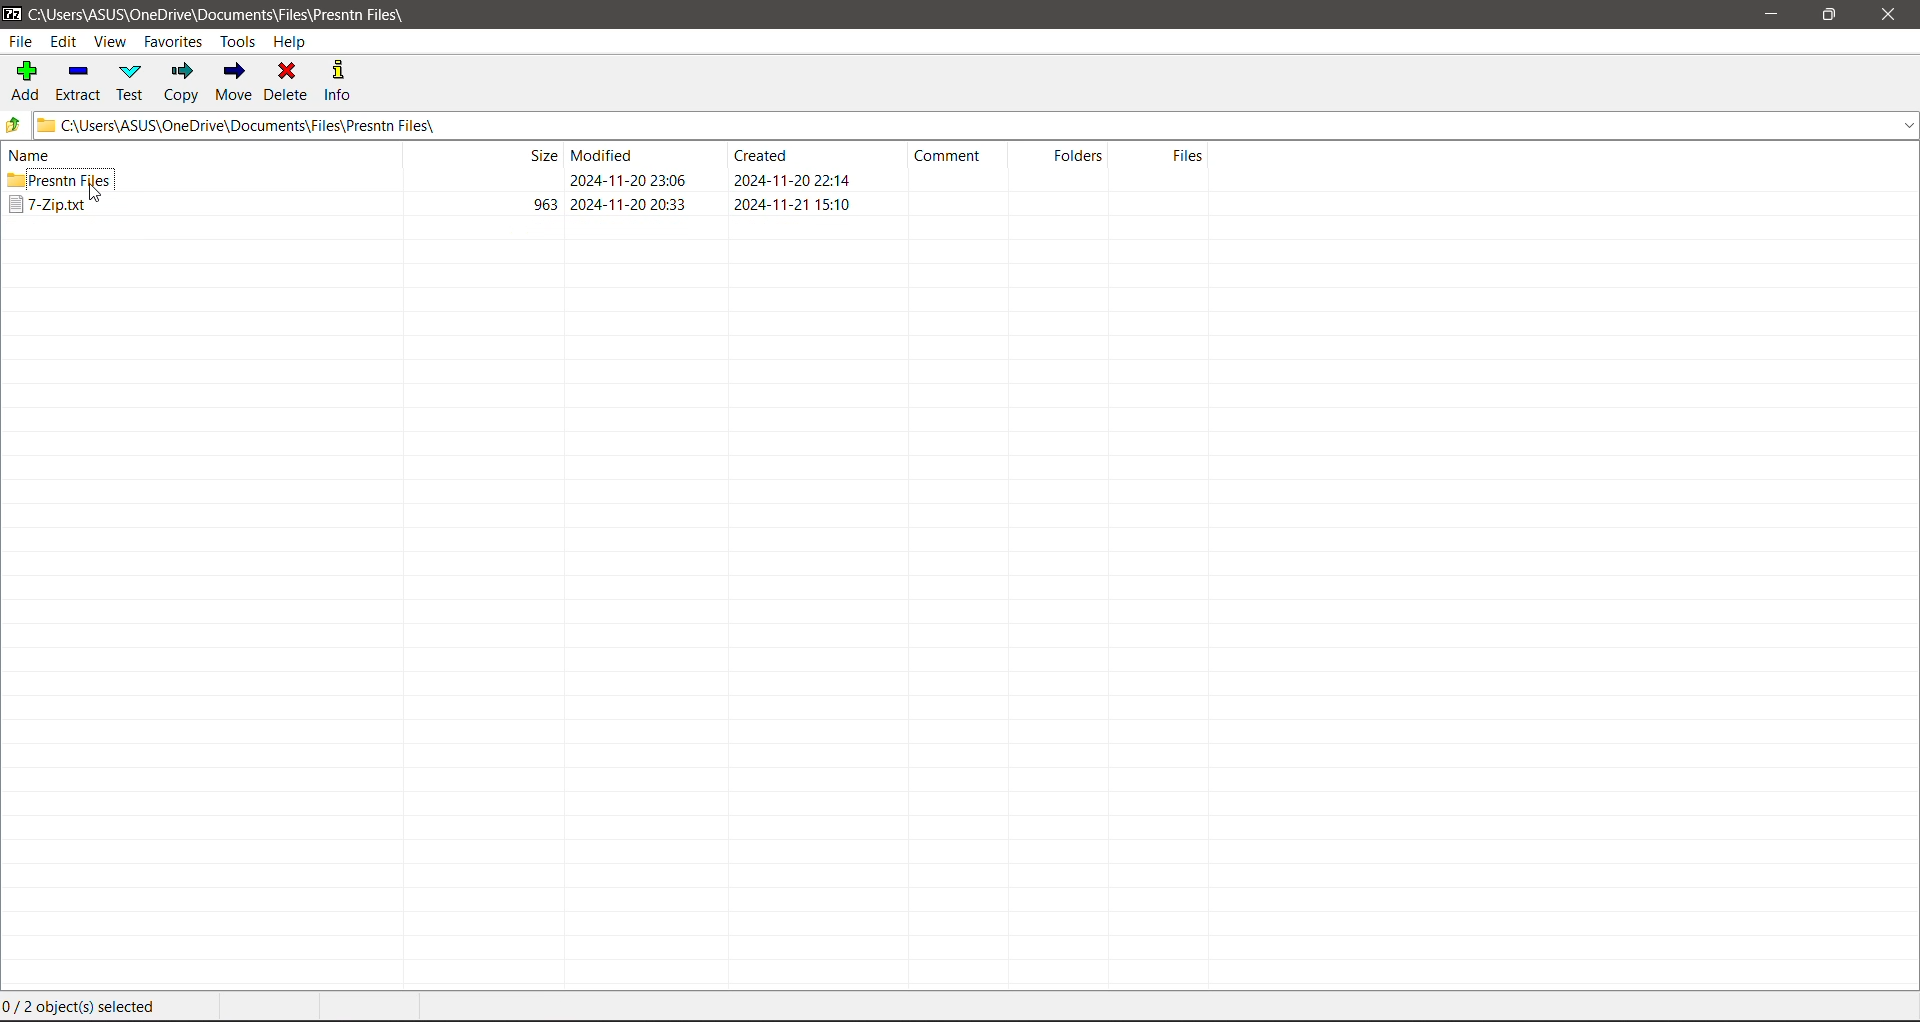 The image size is (1920, 1022). What do you see at coordinates (339, 79) in the screenshot?
I see `Info` at bounding box center [339, 79].